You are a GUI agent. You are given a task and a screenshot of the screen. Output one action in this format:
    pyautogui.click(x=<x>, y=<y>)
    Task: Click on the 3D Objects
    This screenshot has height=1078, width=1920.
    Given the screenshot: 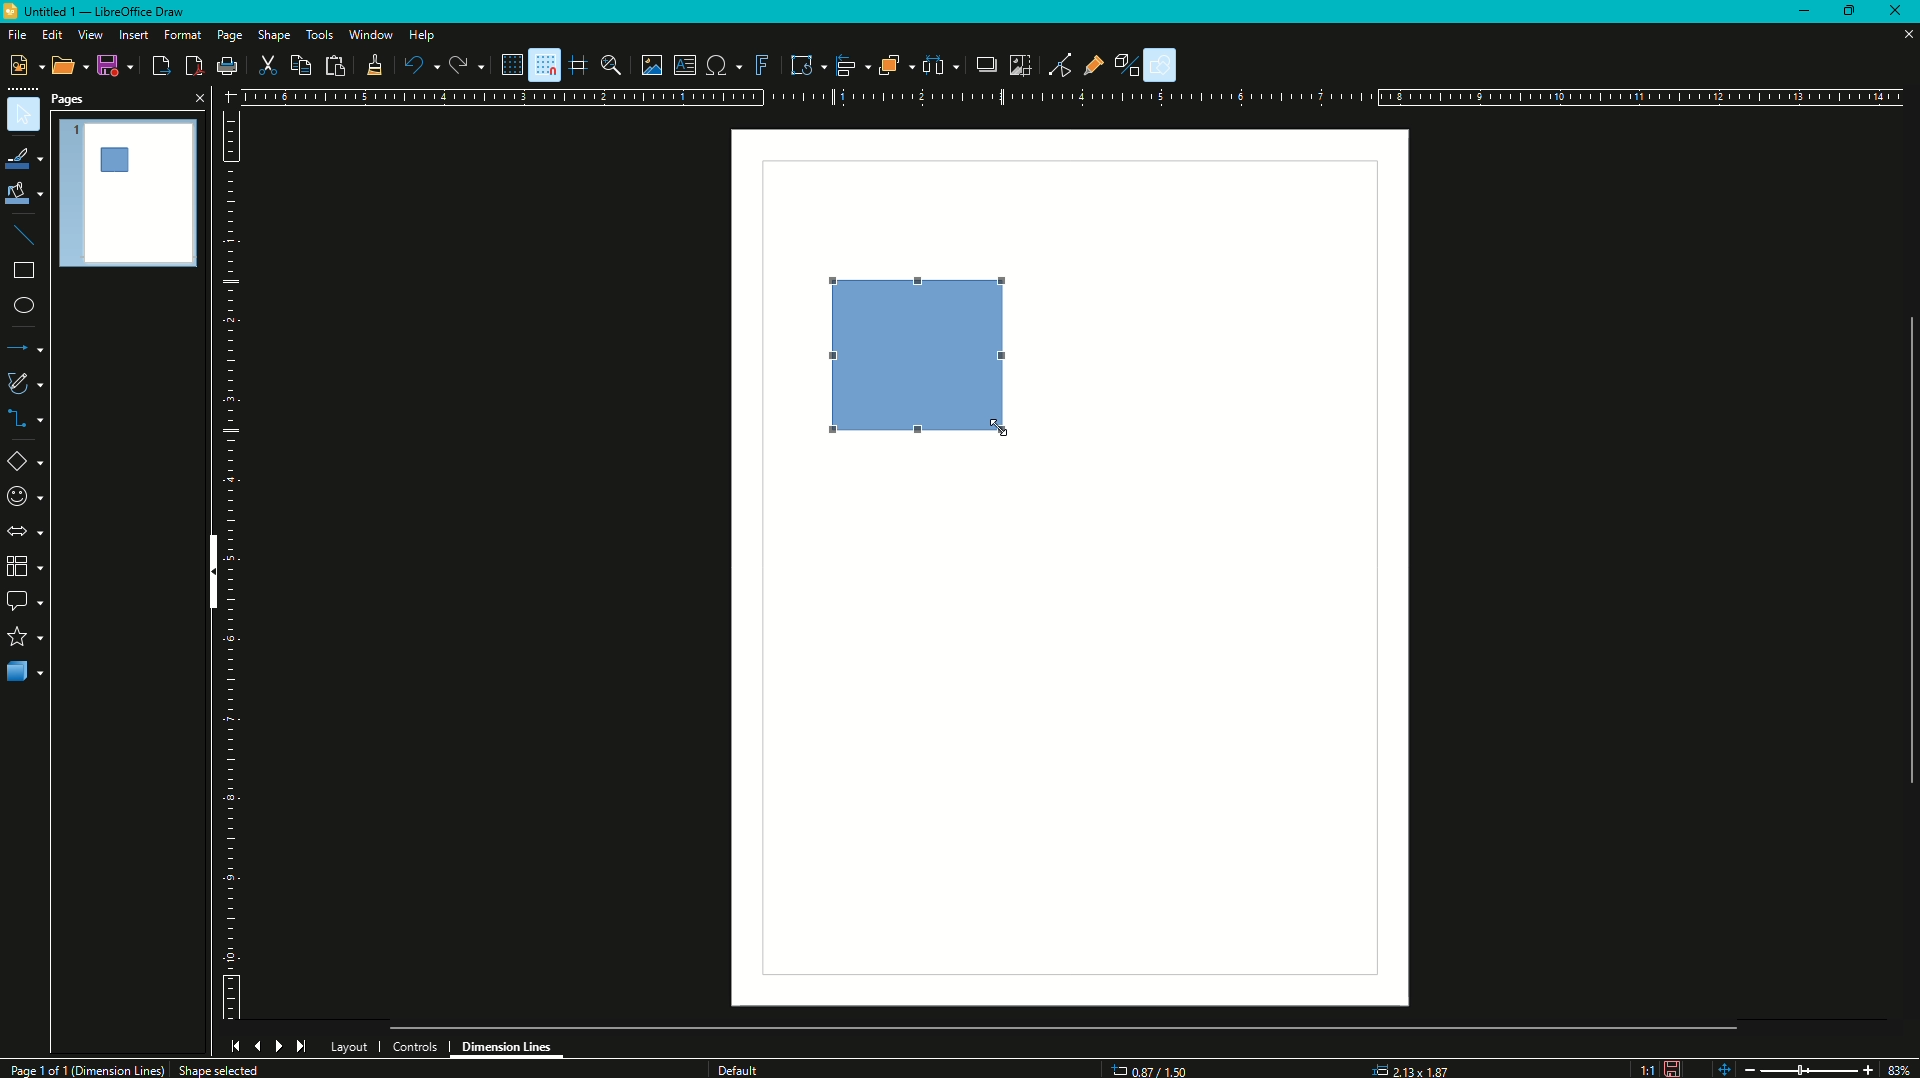 What is the action you would take?
    pyautogui.click(x=25, y=674)
    